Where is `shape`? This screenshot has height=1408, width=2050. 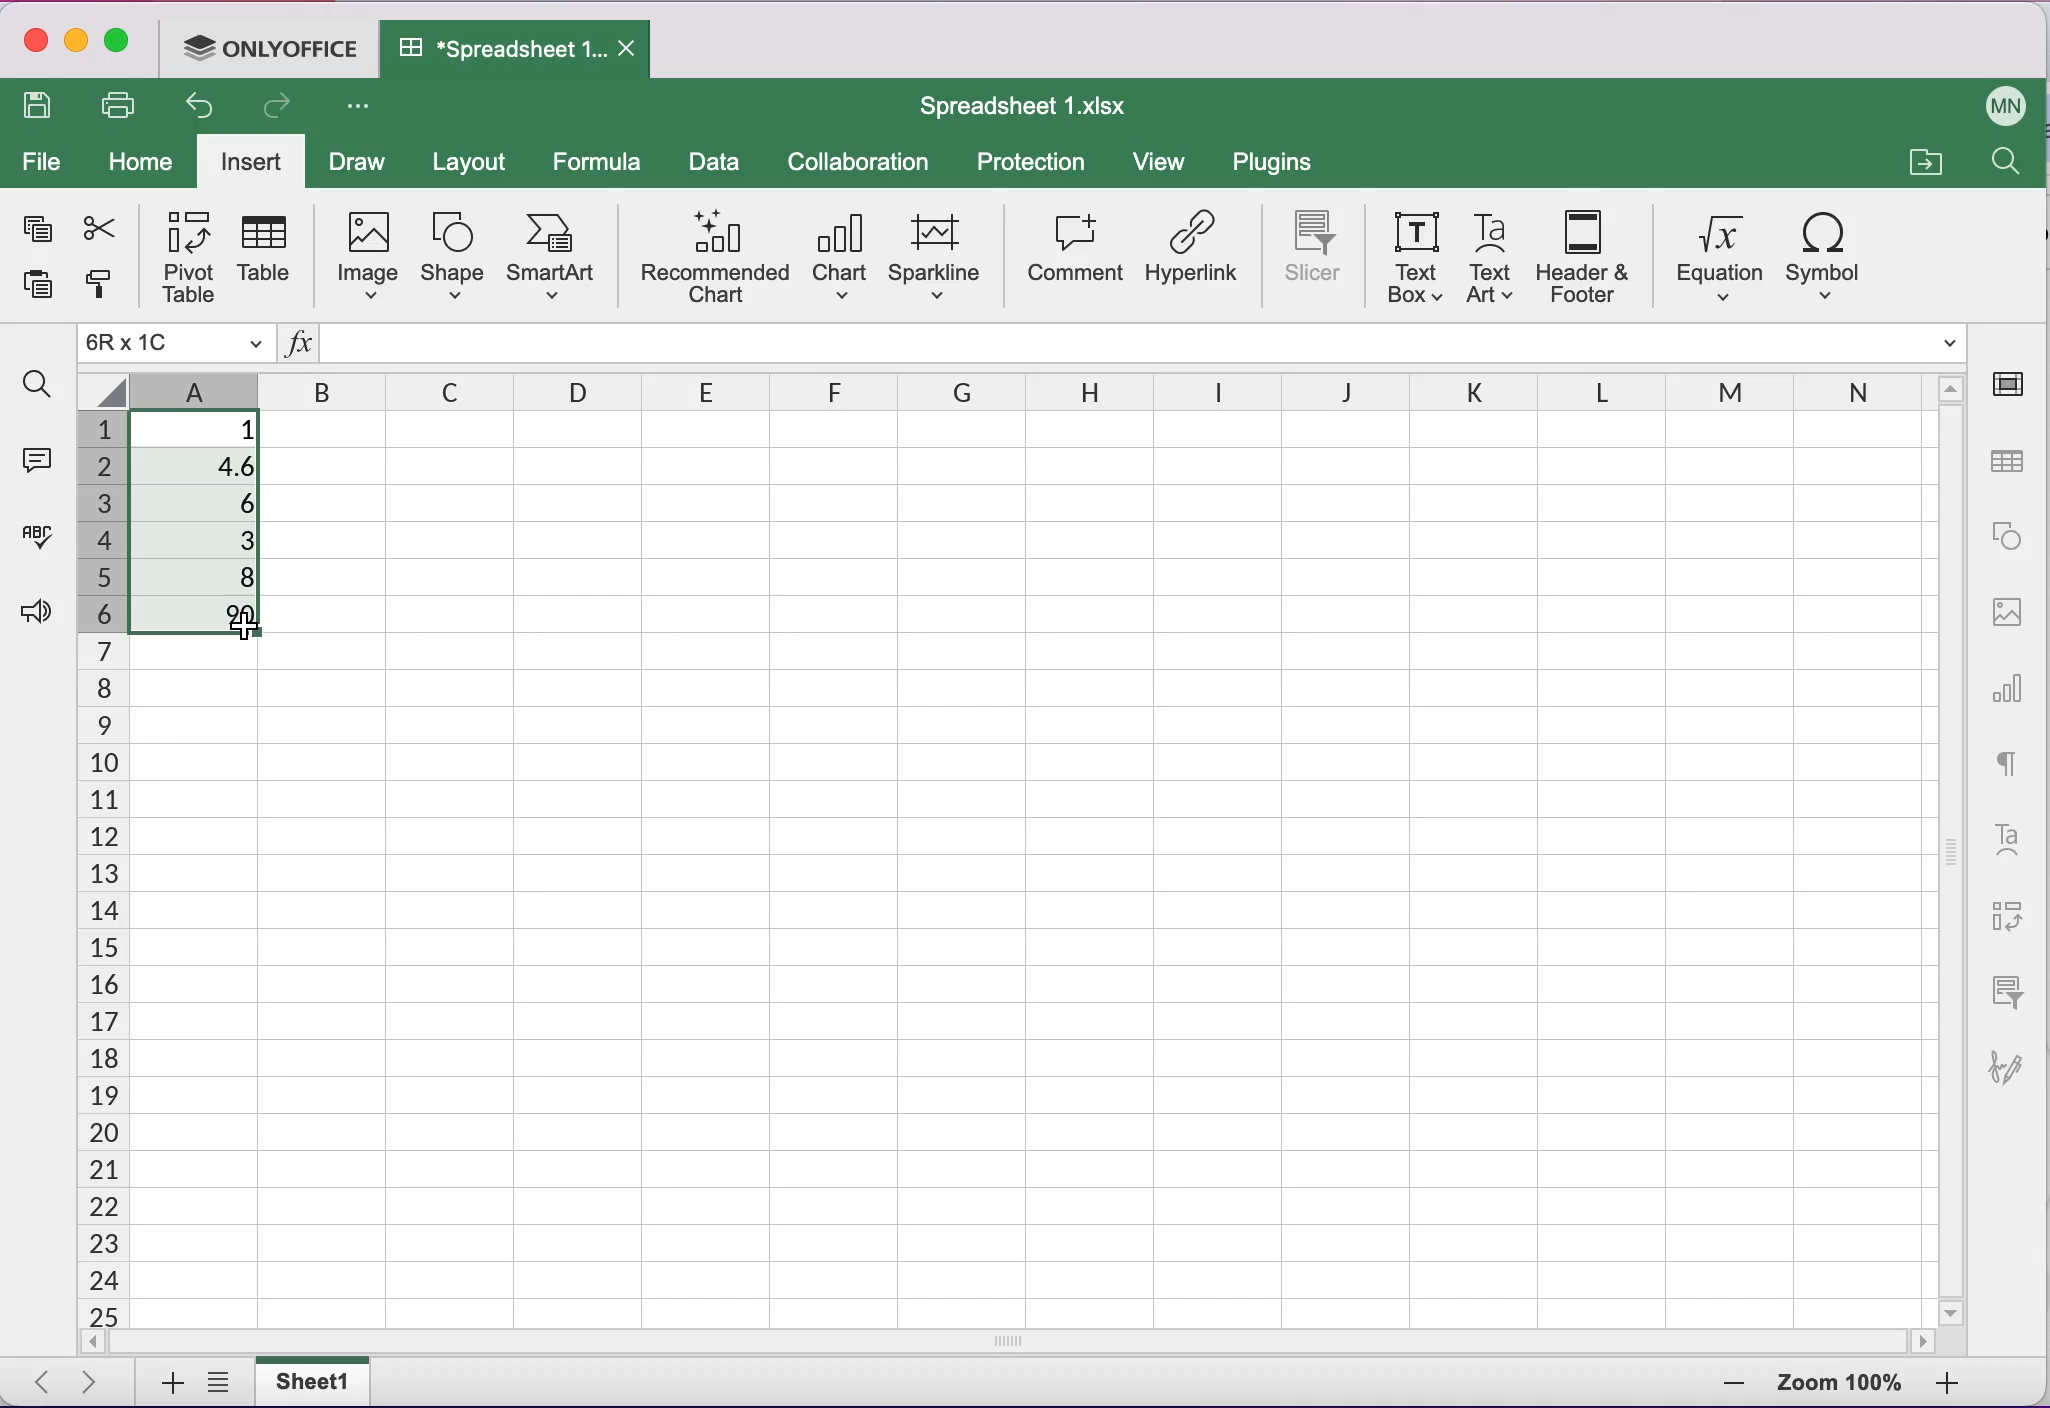 shape is located at coordinates (450, 261).